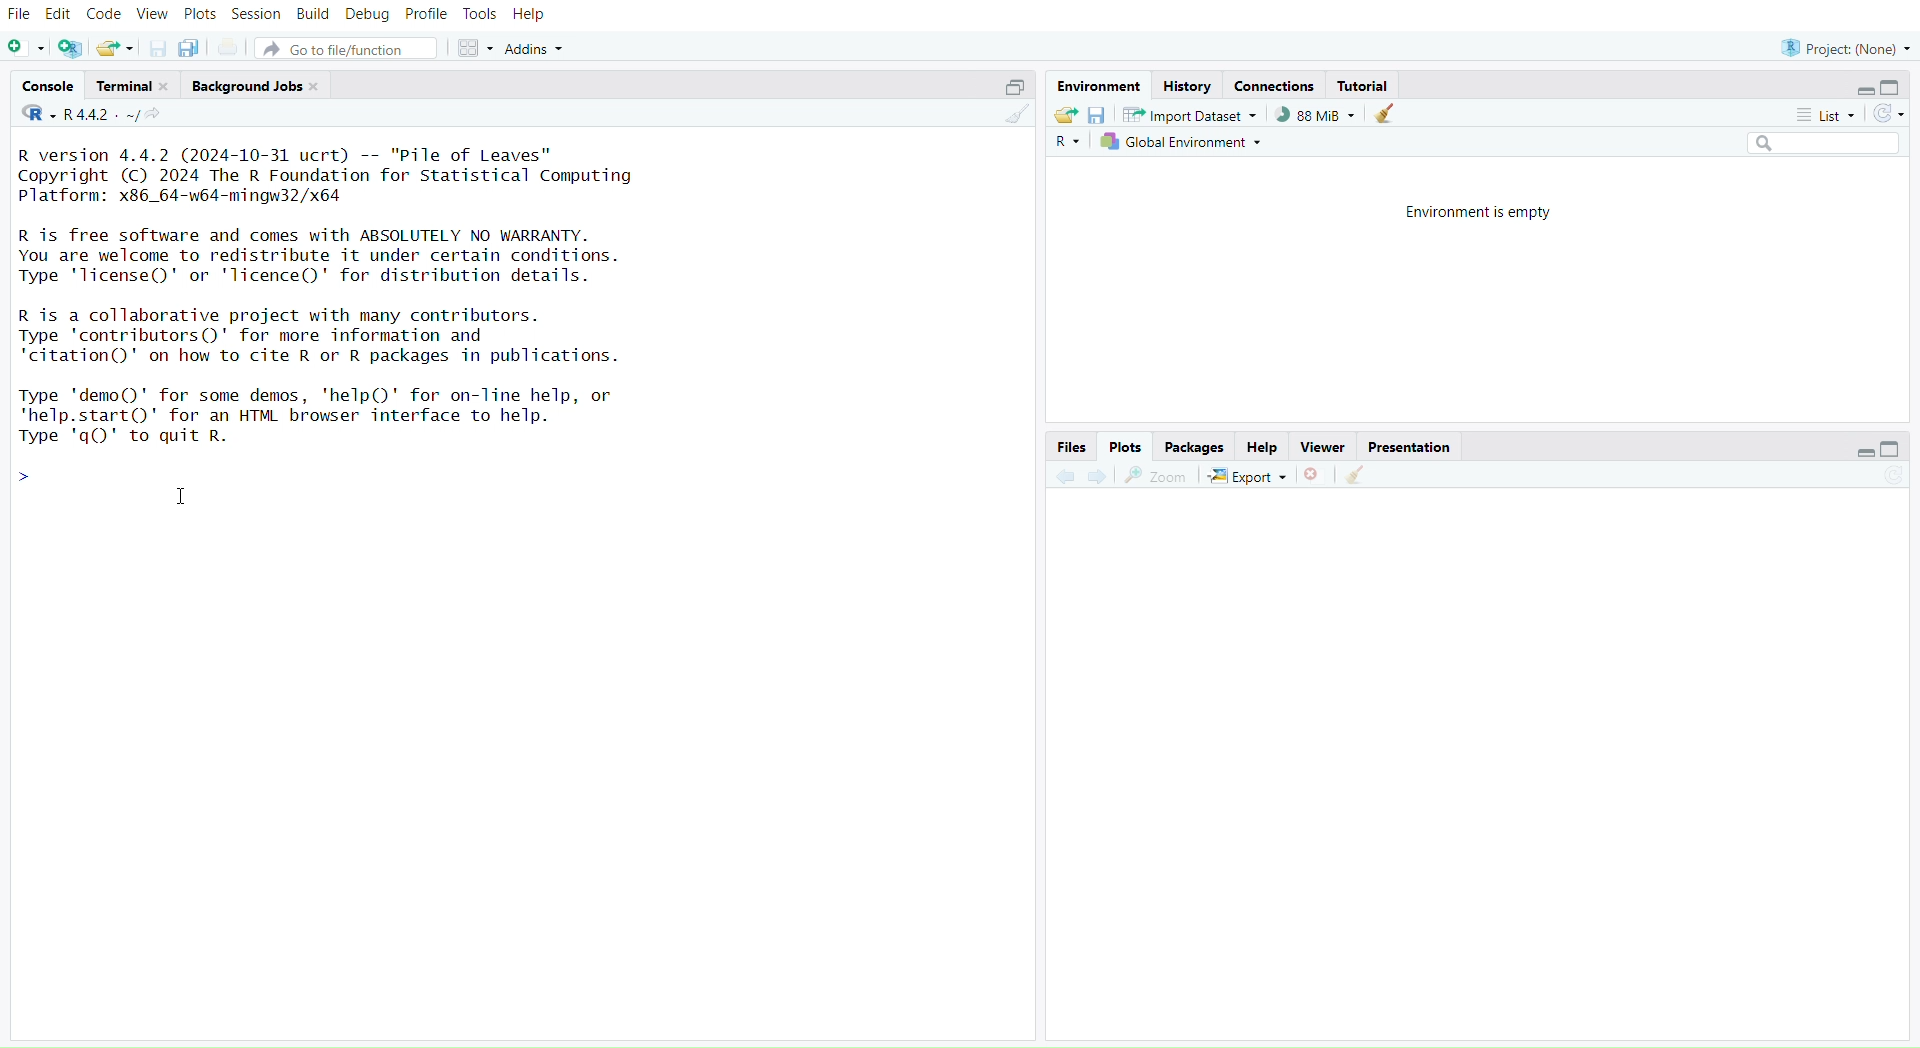  I want to click on view current working directory, so click(158, 115).